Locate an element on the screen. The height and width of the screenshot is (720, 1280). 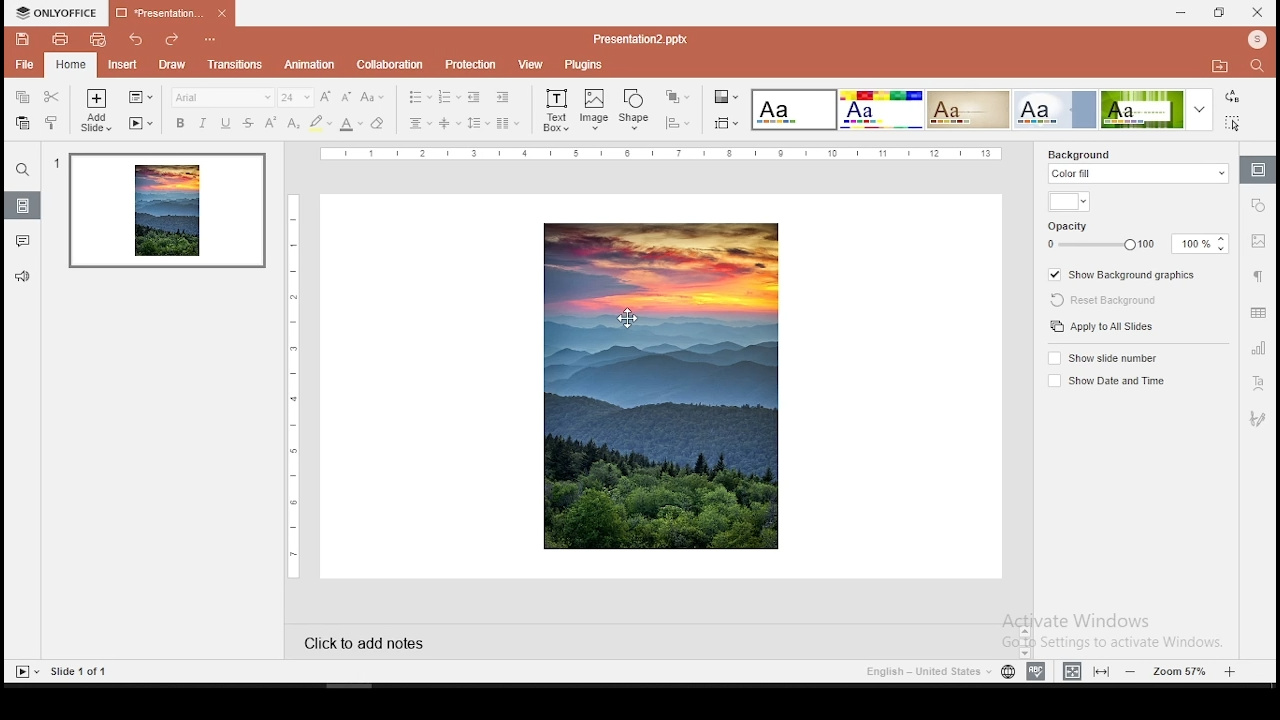
text box  is located at coordinates (554, 110).